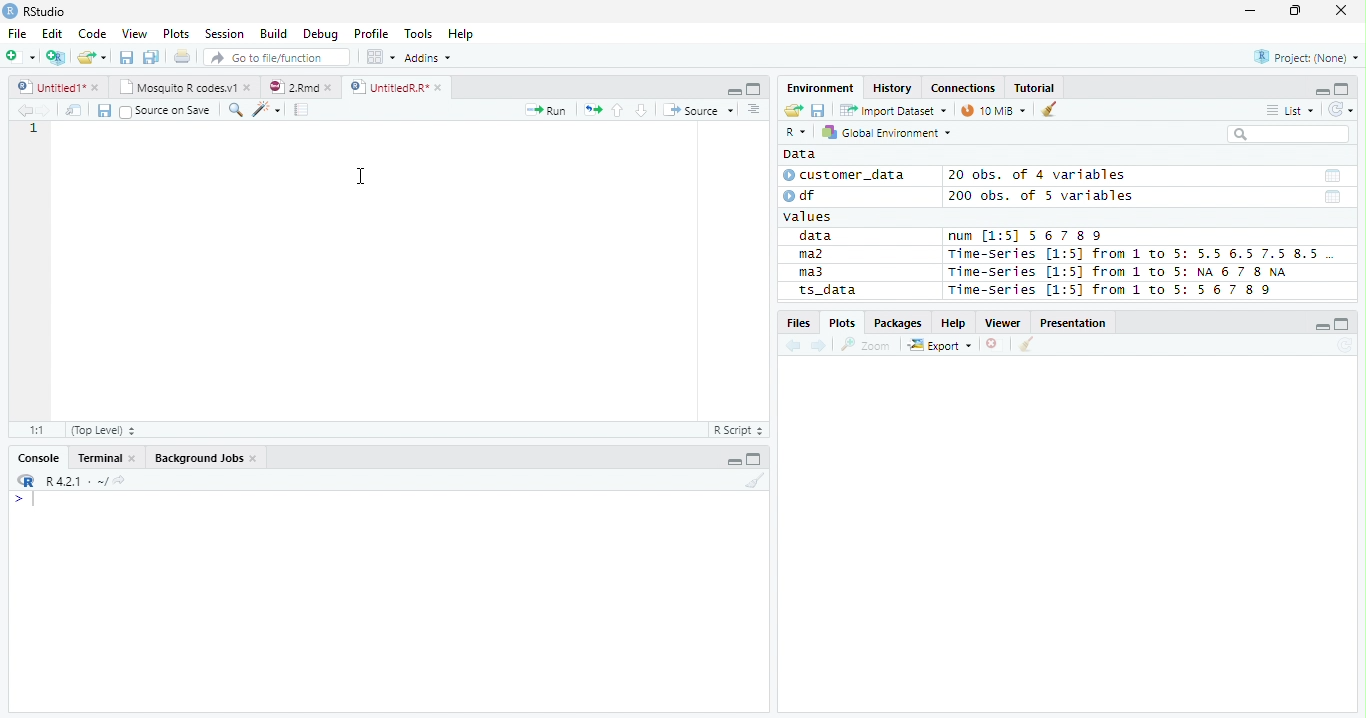 This screenshot has height=718, width=1366. I want to click on 2.Rmd, so click(302, 88).